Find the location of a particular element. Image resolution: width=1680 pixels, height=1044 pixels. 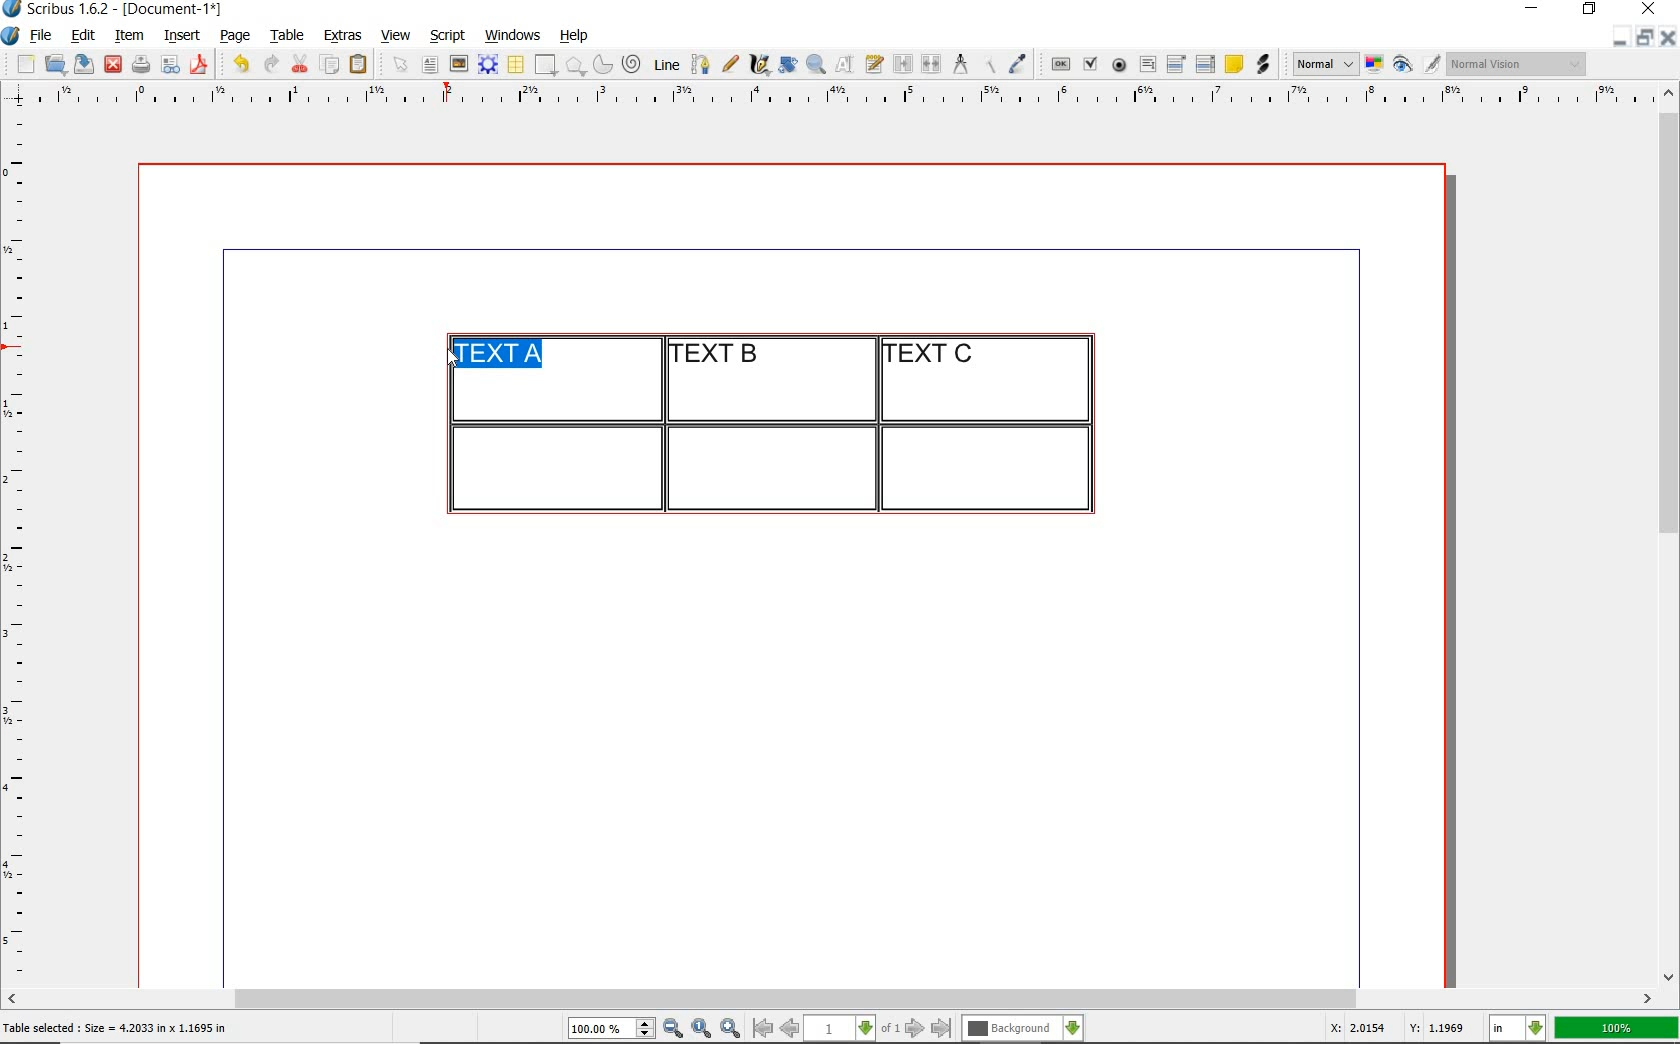

go to previous page is located at coordinates (789, 1029).